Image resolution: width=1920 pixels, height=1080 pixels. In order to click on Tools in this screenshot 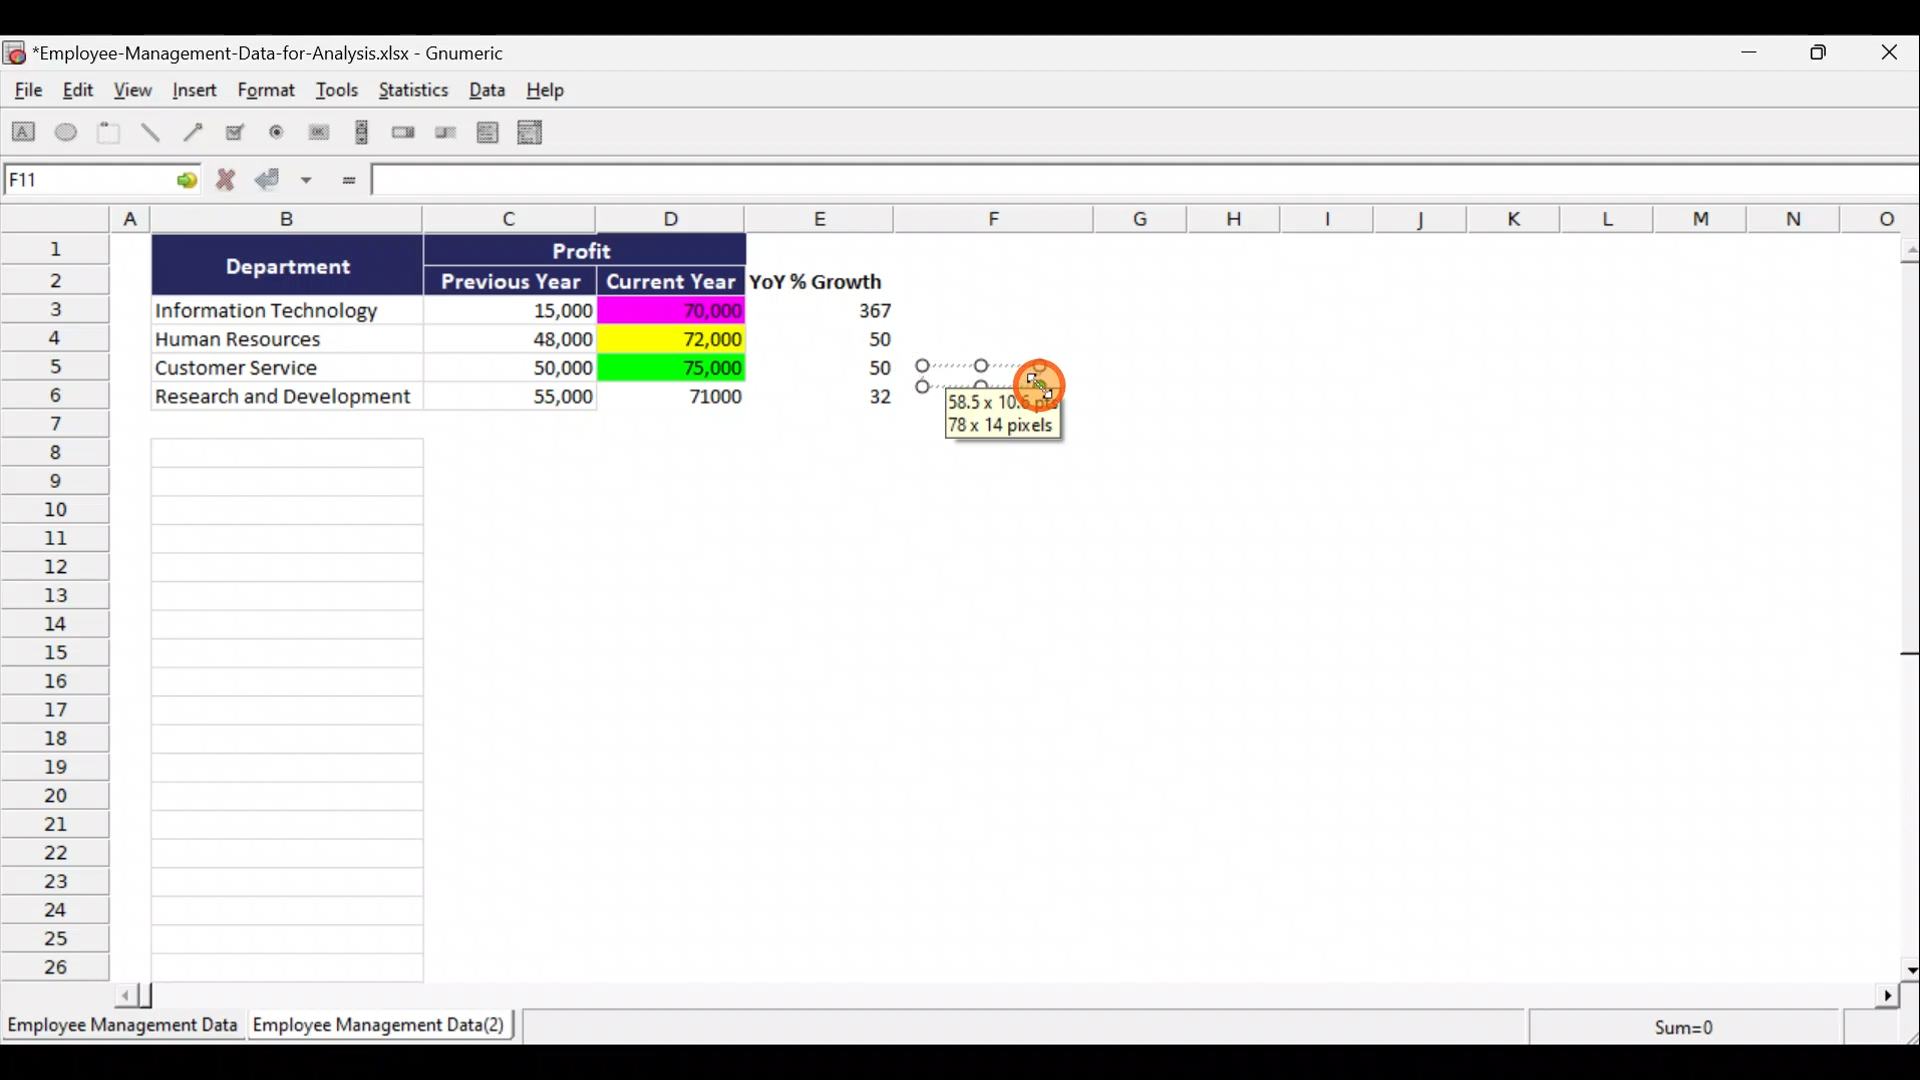, I will do `click(340, 94)`.